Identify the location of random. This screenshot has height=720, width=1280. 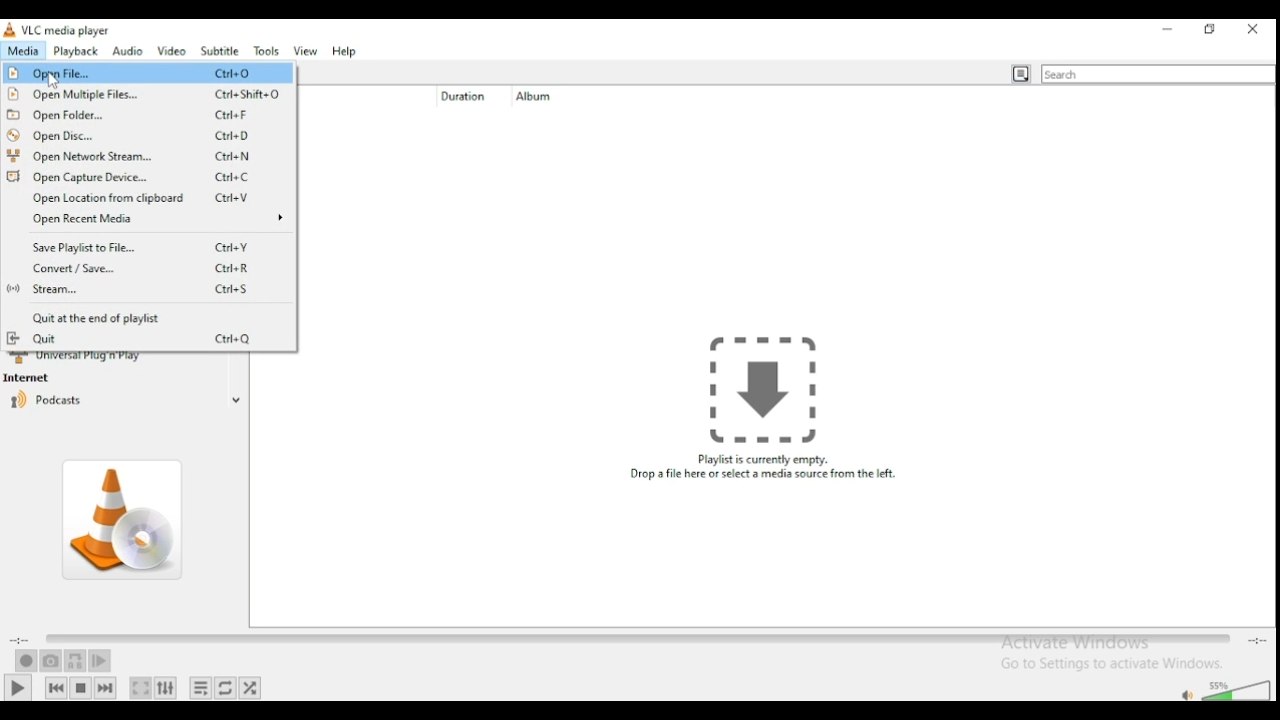
(250, 687).